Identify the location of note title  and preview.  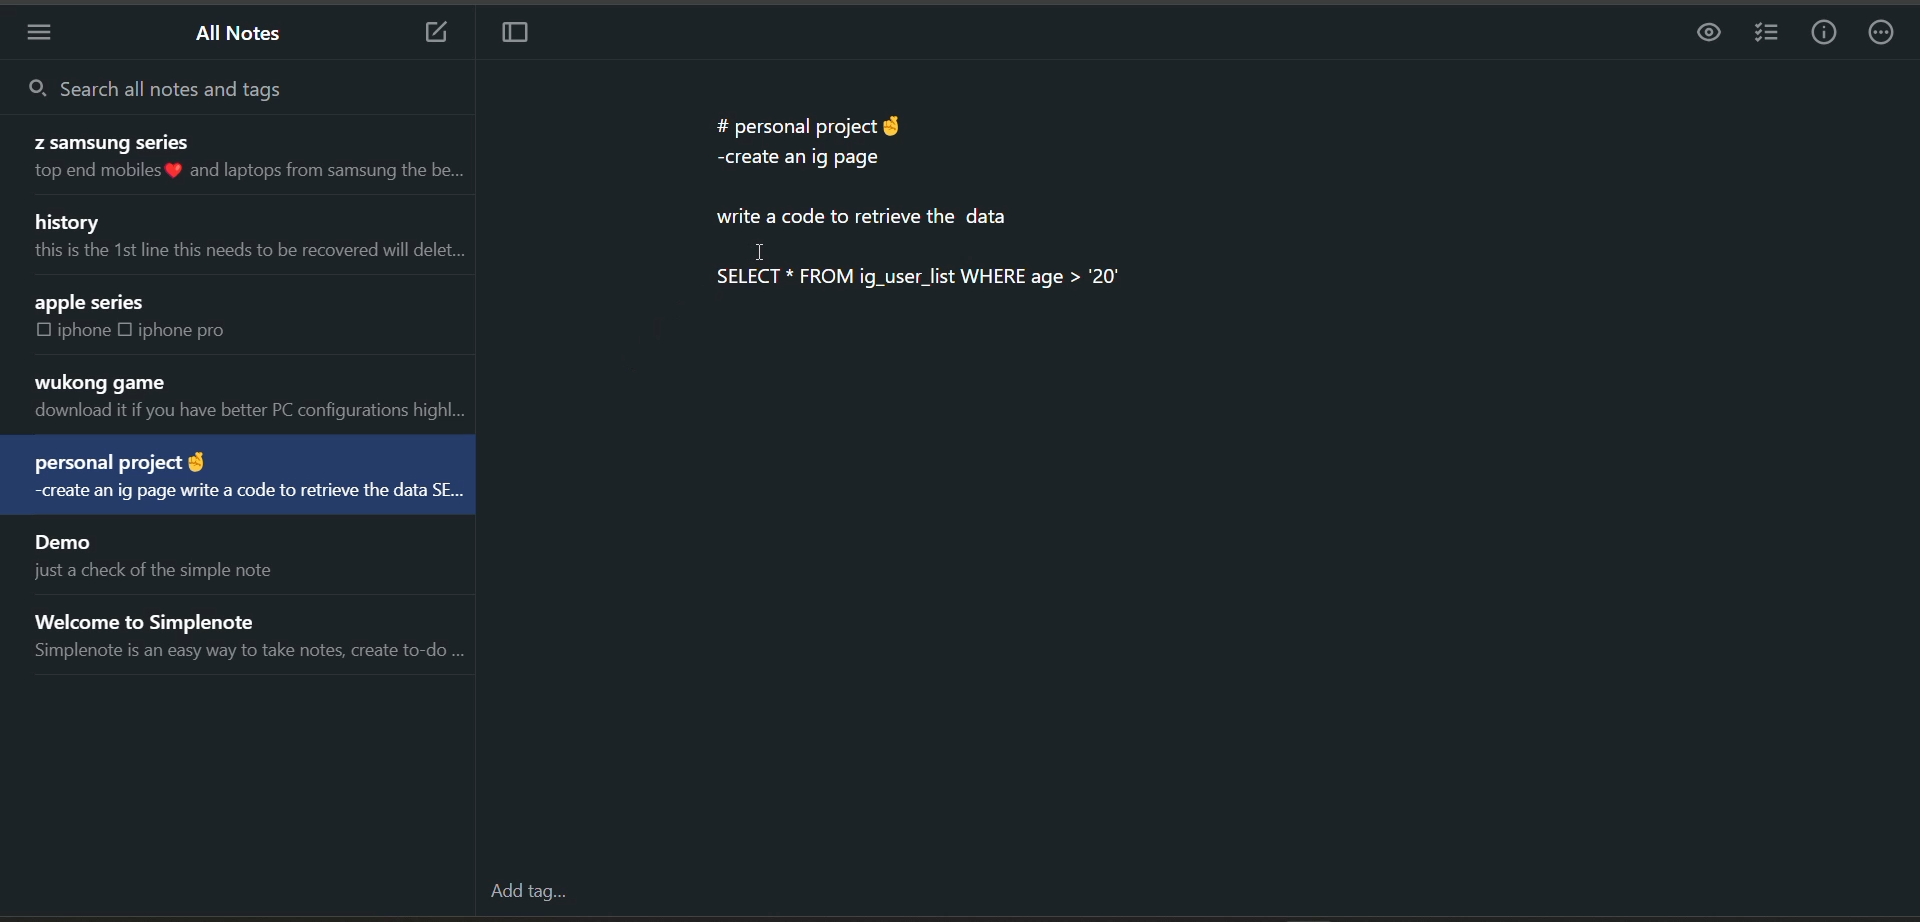
(238, 478).